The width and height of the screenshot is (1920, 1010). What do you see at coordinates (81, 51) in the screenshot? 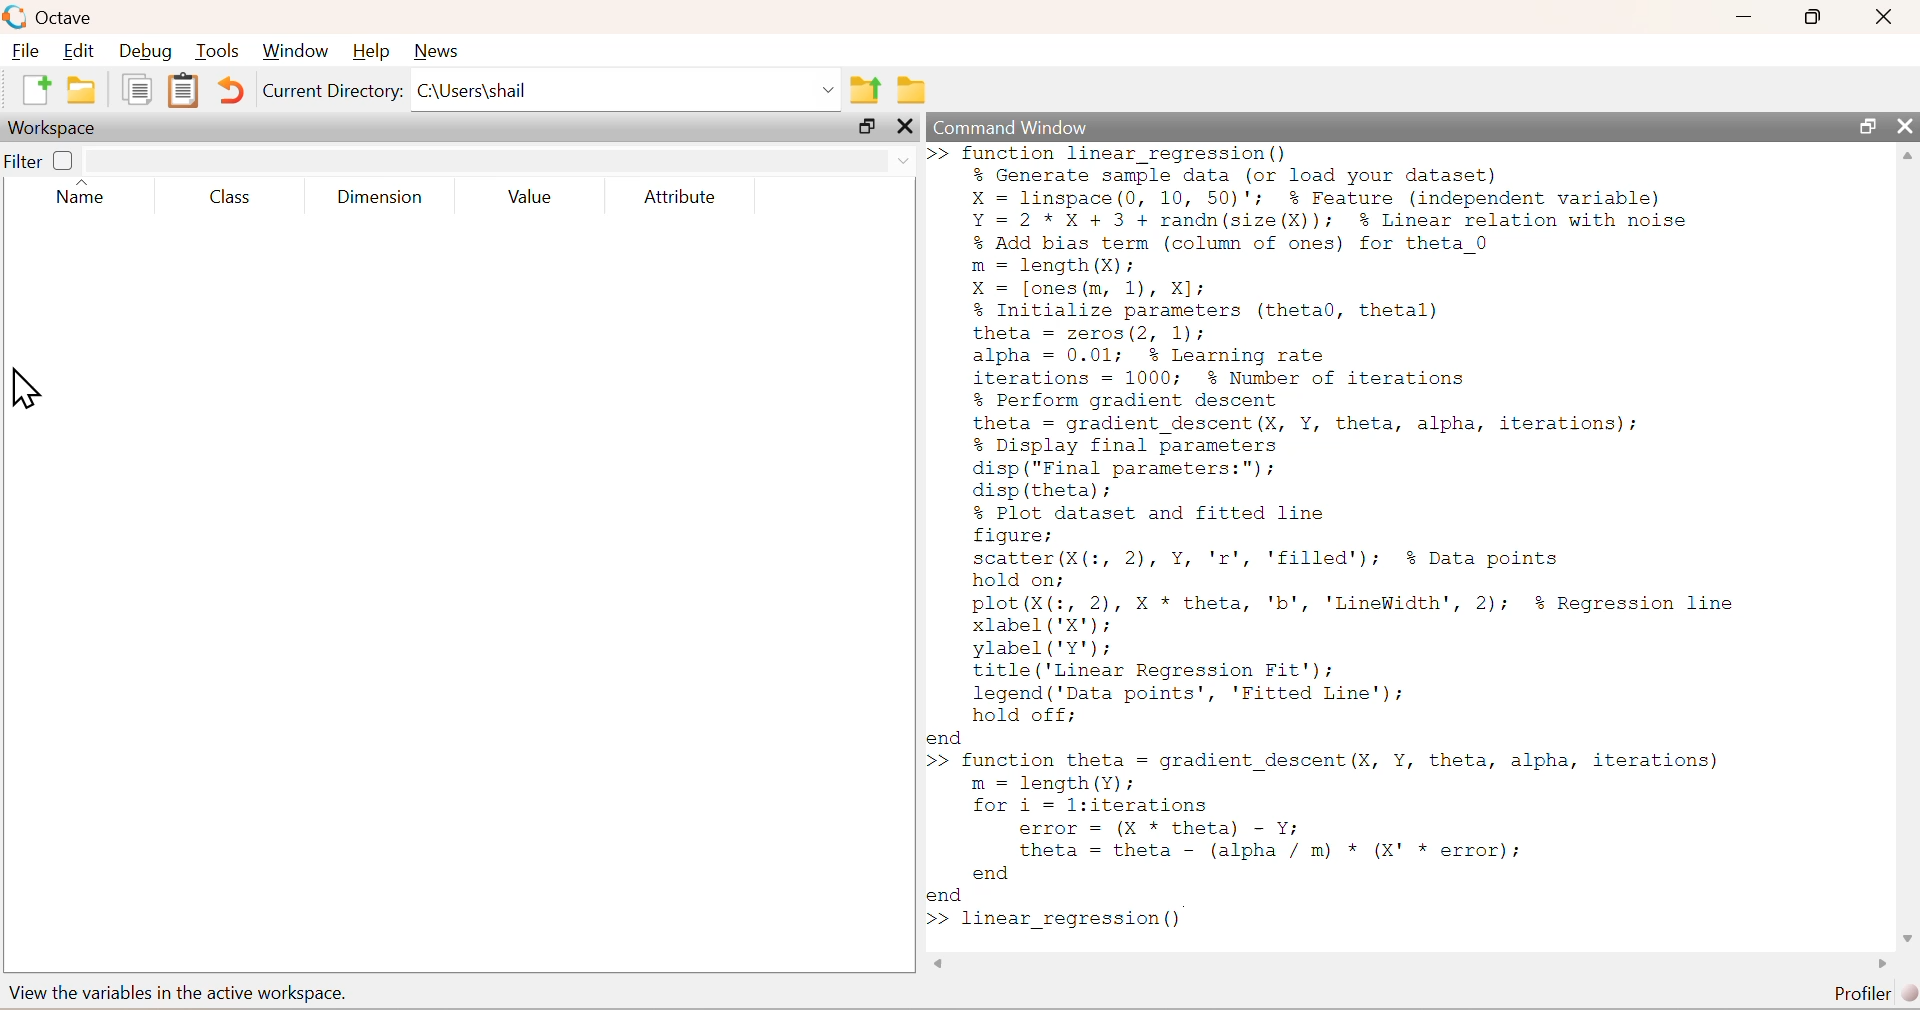
I see `Edit` at bounding box center [81, 51].